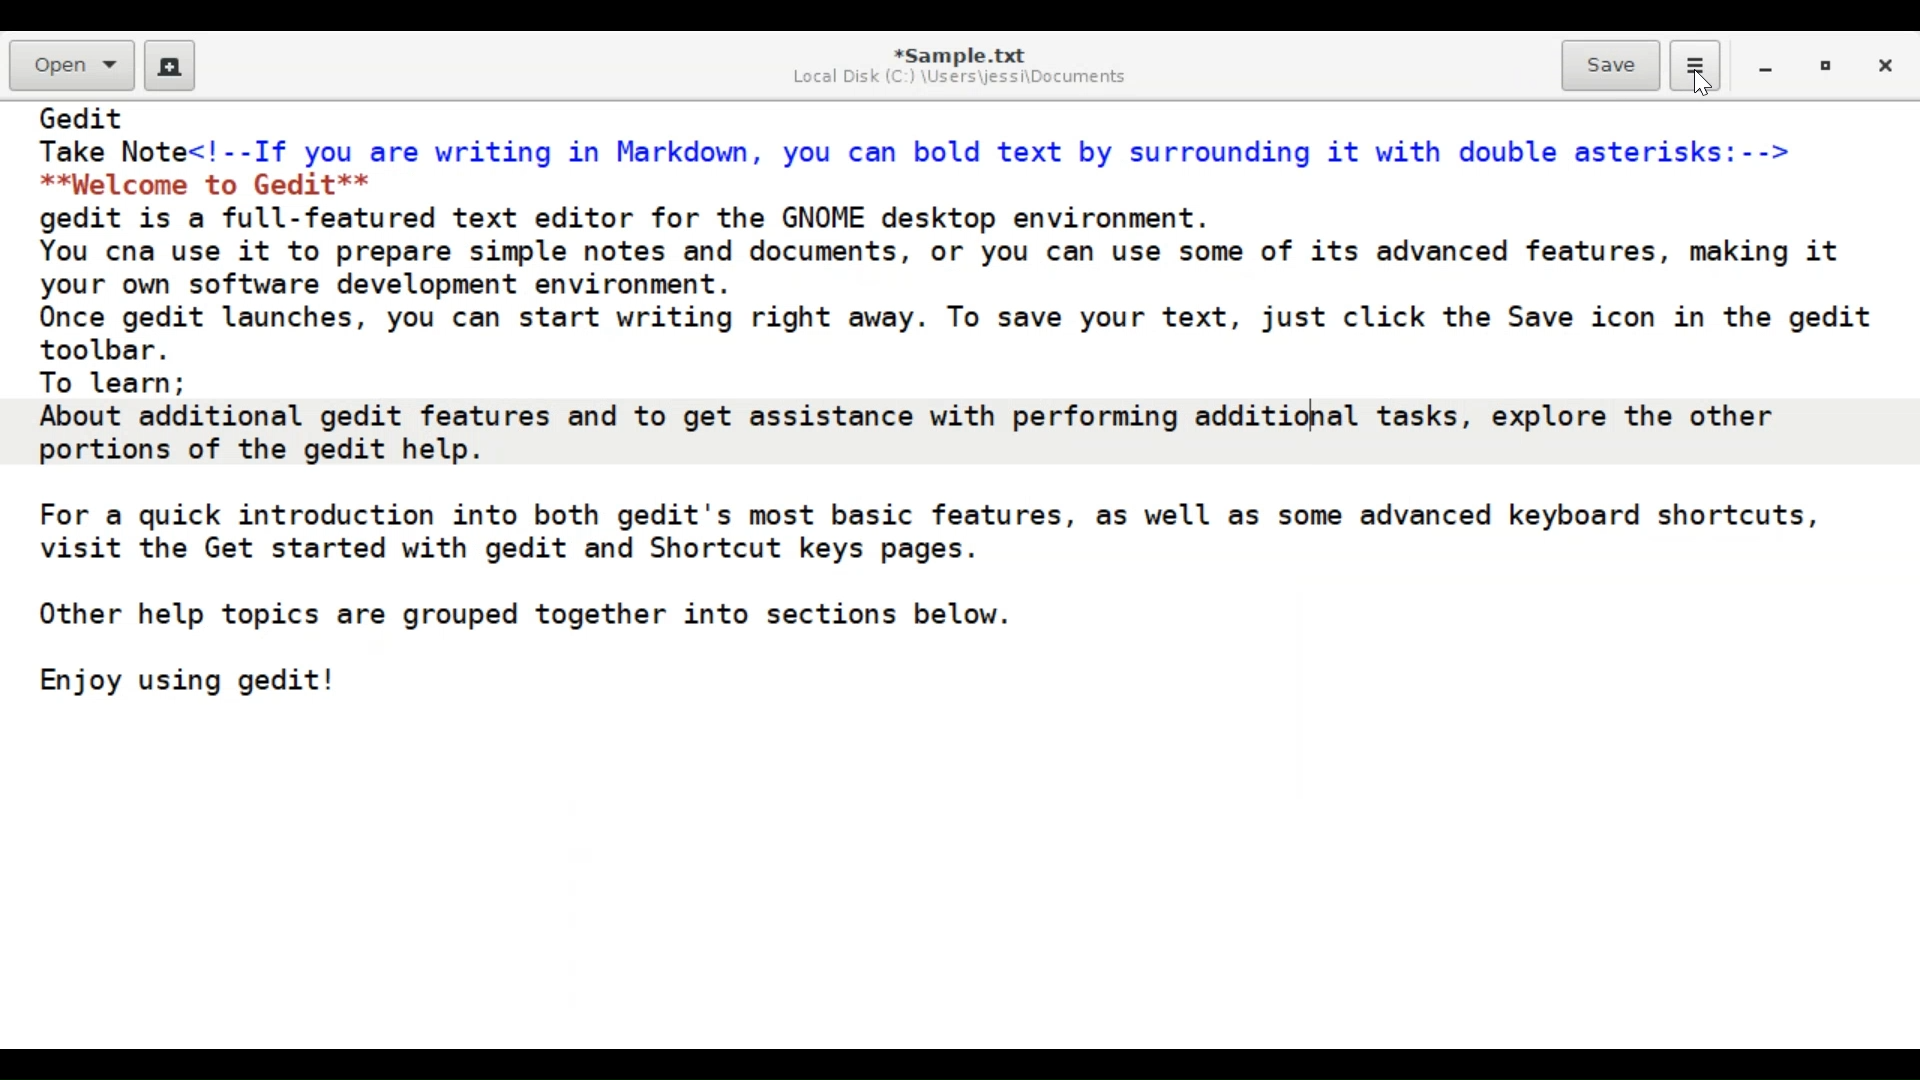 This screenshot has height=1080, width=1920. I want to click on Gedit

Take Note<!--If you are writing in Markdown, you can bold text by surrounding it with double asterisks:-->
**Welcome to Gedit**

gedit is a full-featured text editor for the GNOME desktop environment.

You cna use it to prepare simple notes and documents, or you can use some of its advanced features, making it
your own software development environment.

Once gedit launches, you can start writing right away. To save your text, just click the Save icon in the gedit
toolbar.

To learn;

About additional gedit features and to get assistance with performing additiohal tasks, explore the other
portions of the gedit help.

For a quick introduction into both gedit's most basic features, as well as some advanced keyboard shortcuts,
visit the Get started with gedit and Shortcut keys pages.

Other help topics are grouped together into sections below.

Enjoy using gedit!, so click(961, 411).